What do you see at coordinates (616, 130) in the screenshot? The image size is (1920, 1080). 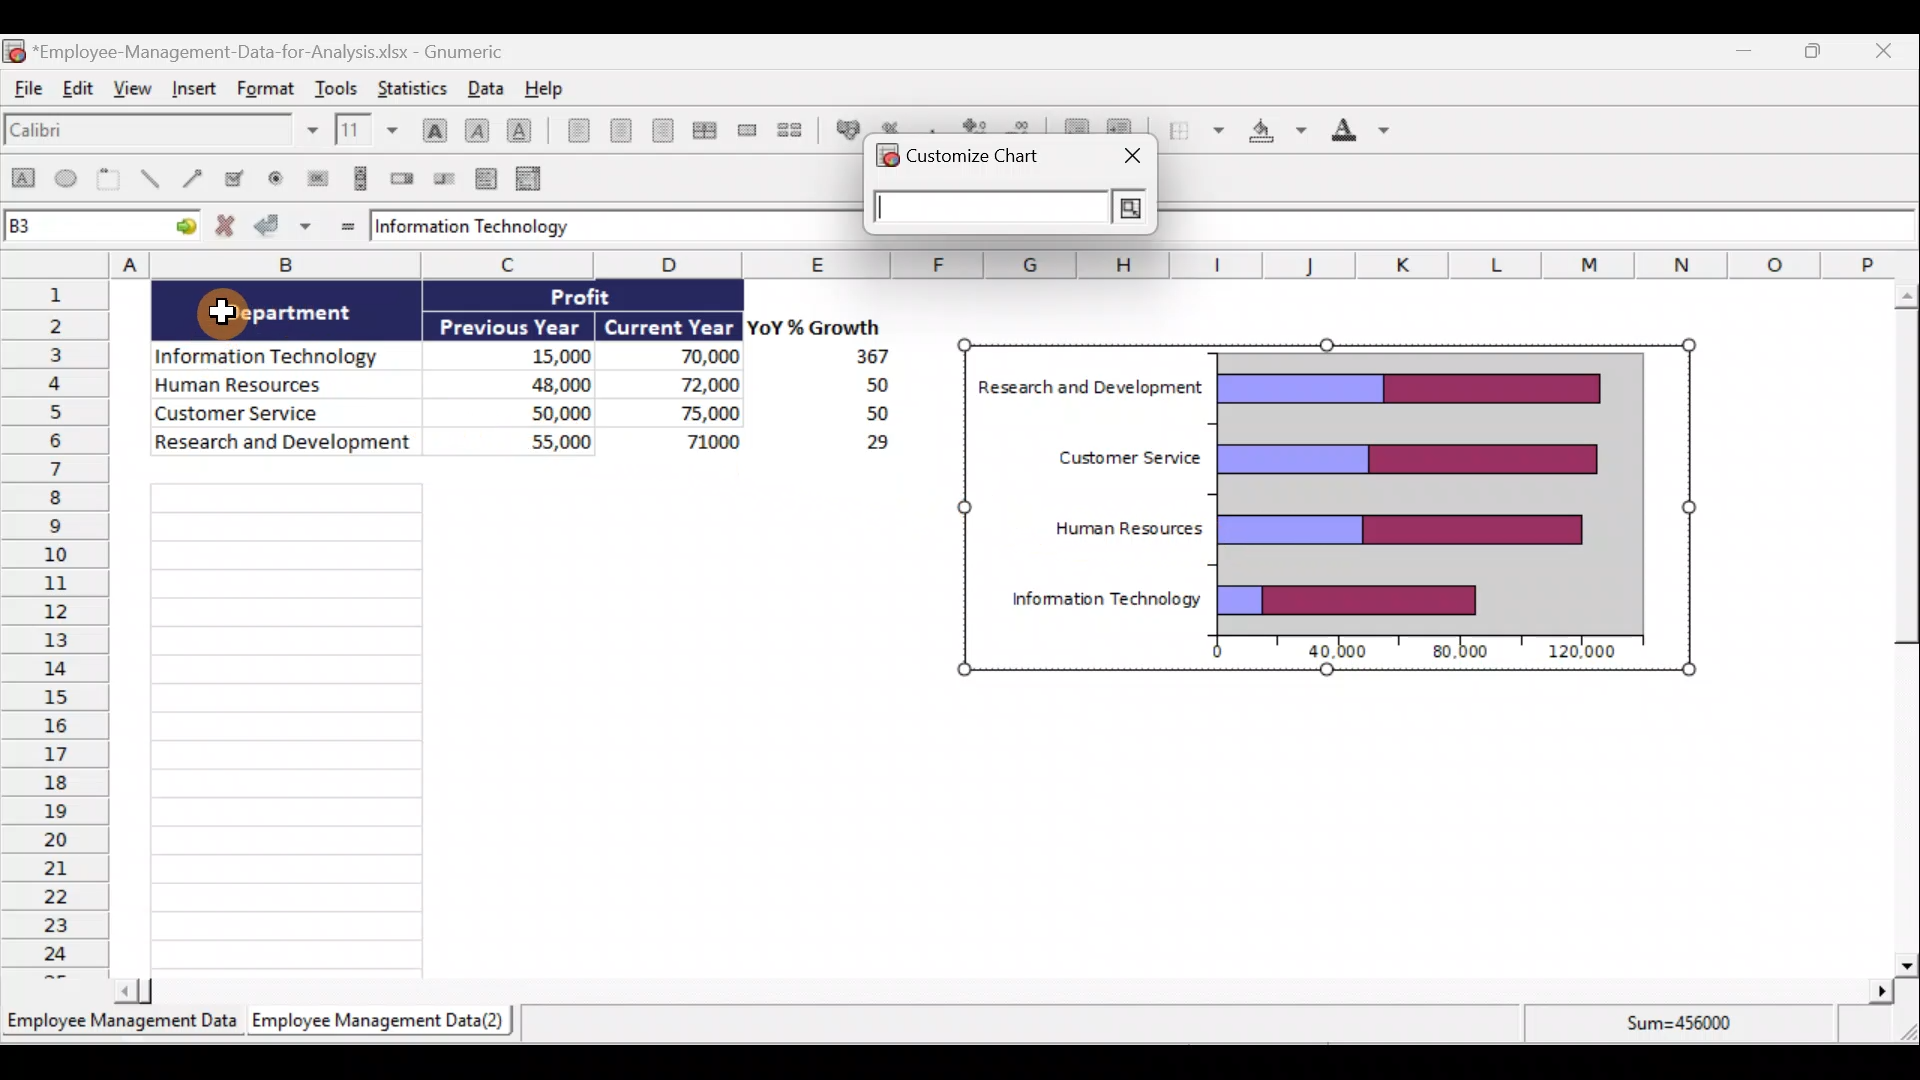 I see `Centre horizontally` at bounding box center [616, 130].